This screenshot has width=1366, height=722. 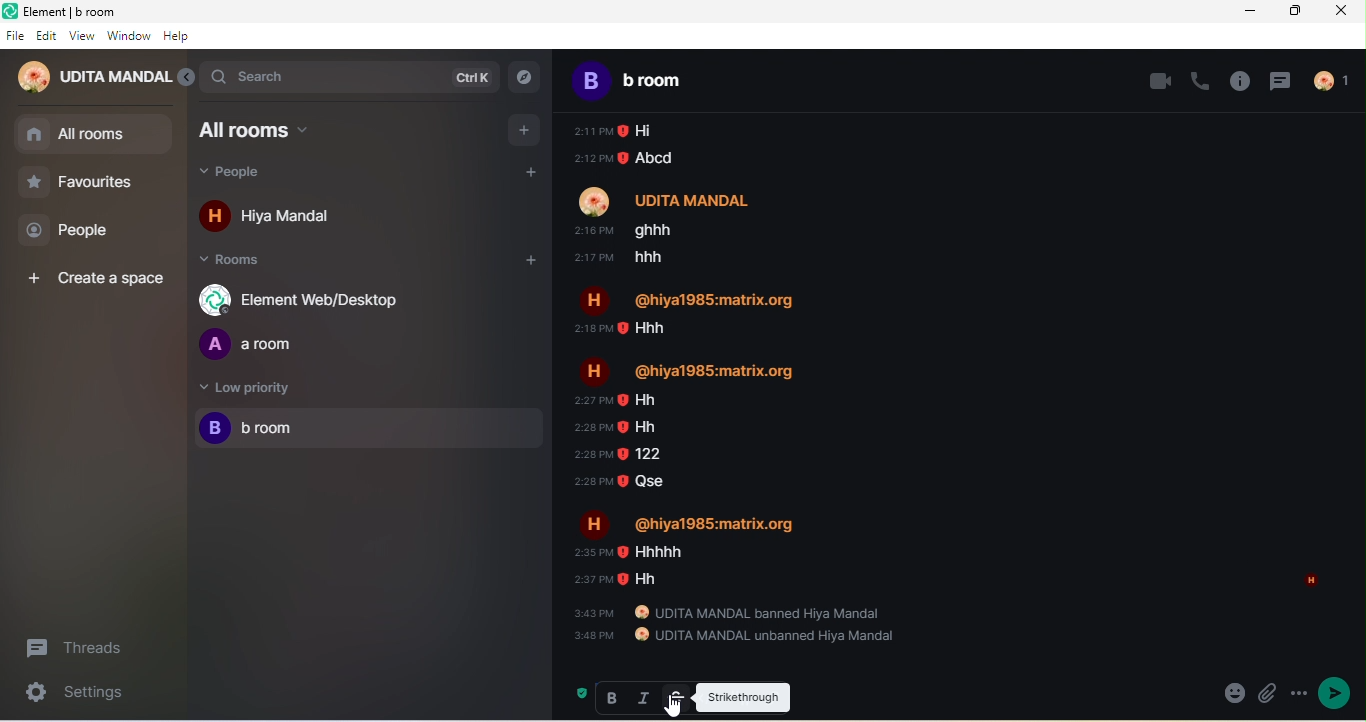 I want to click on collapse, so click(x=187, y=80).